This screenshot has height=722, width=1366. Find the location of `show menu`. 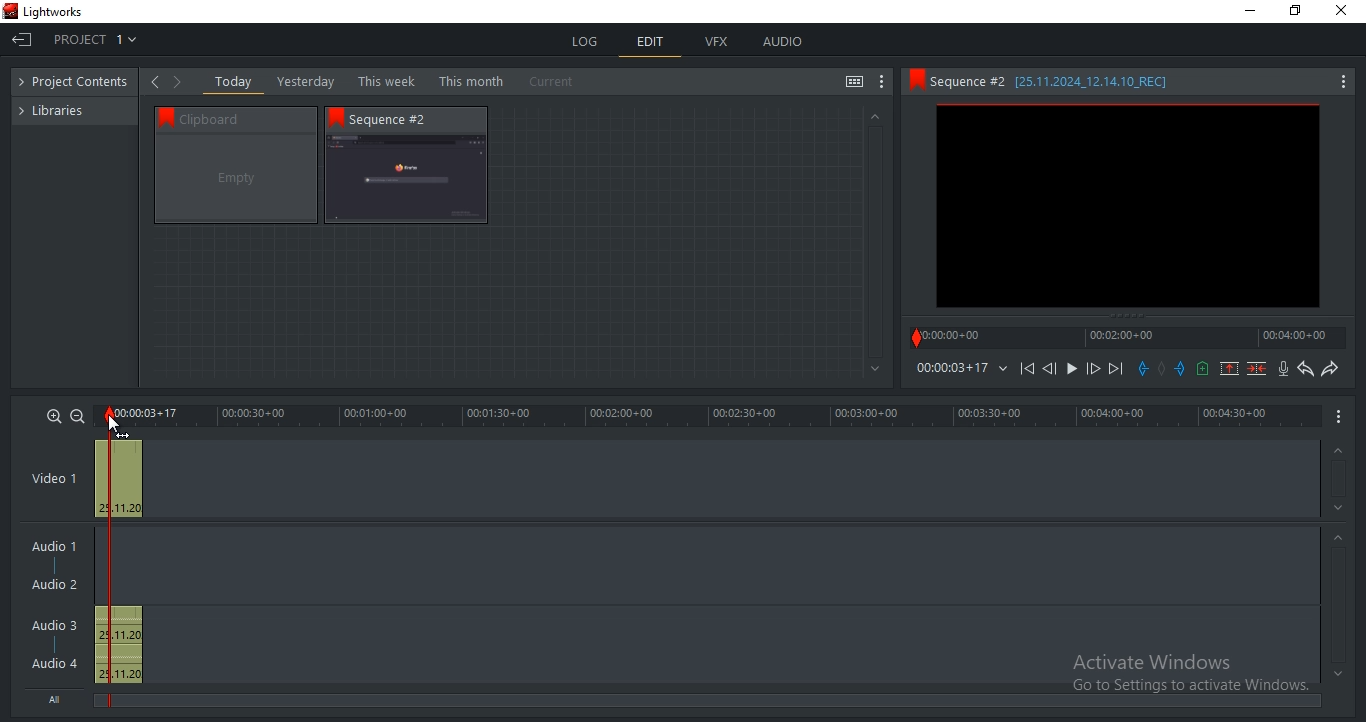

show menu is located at coordinates (1340, 415).